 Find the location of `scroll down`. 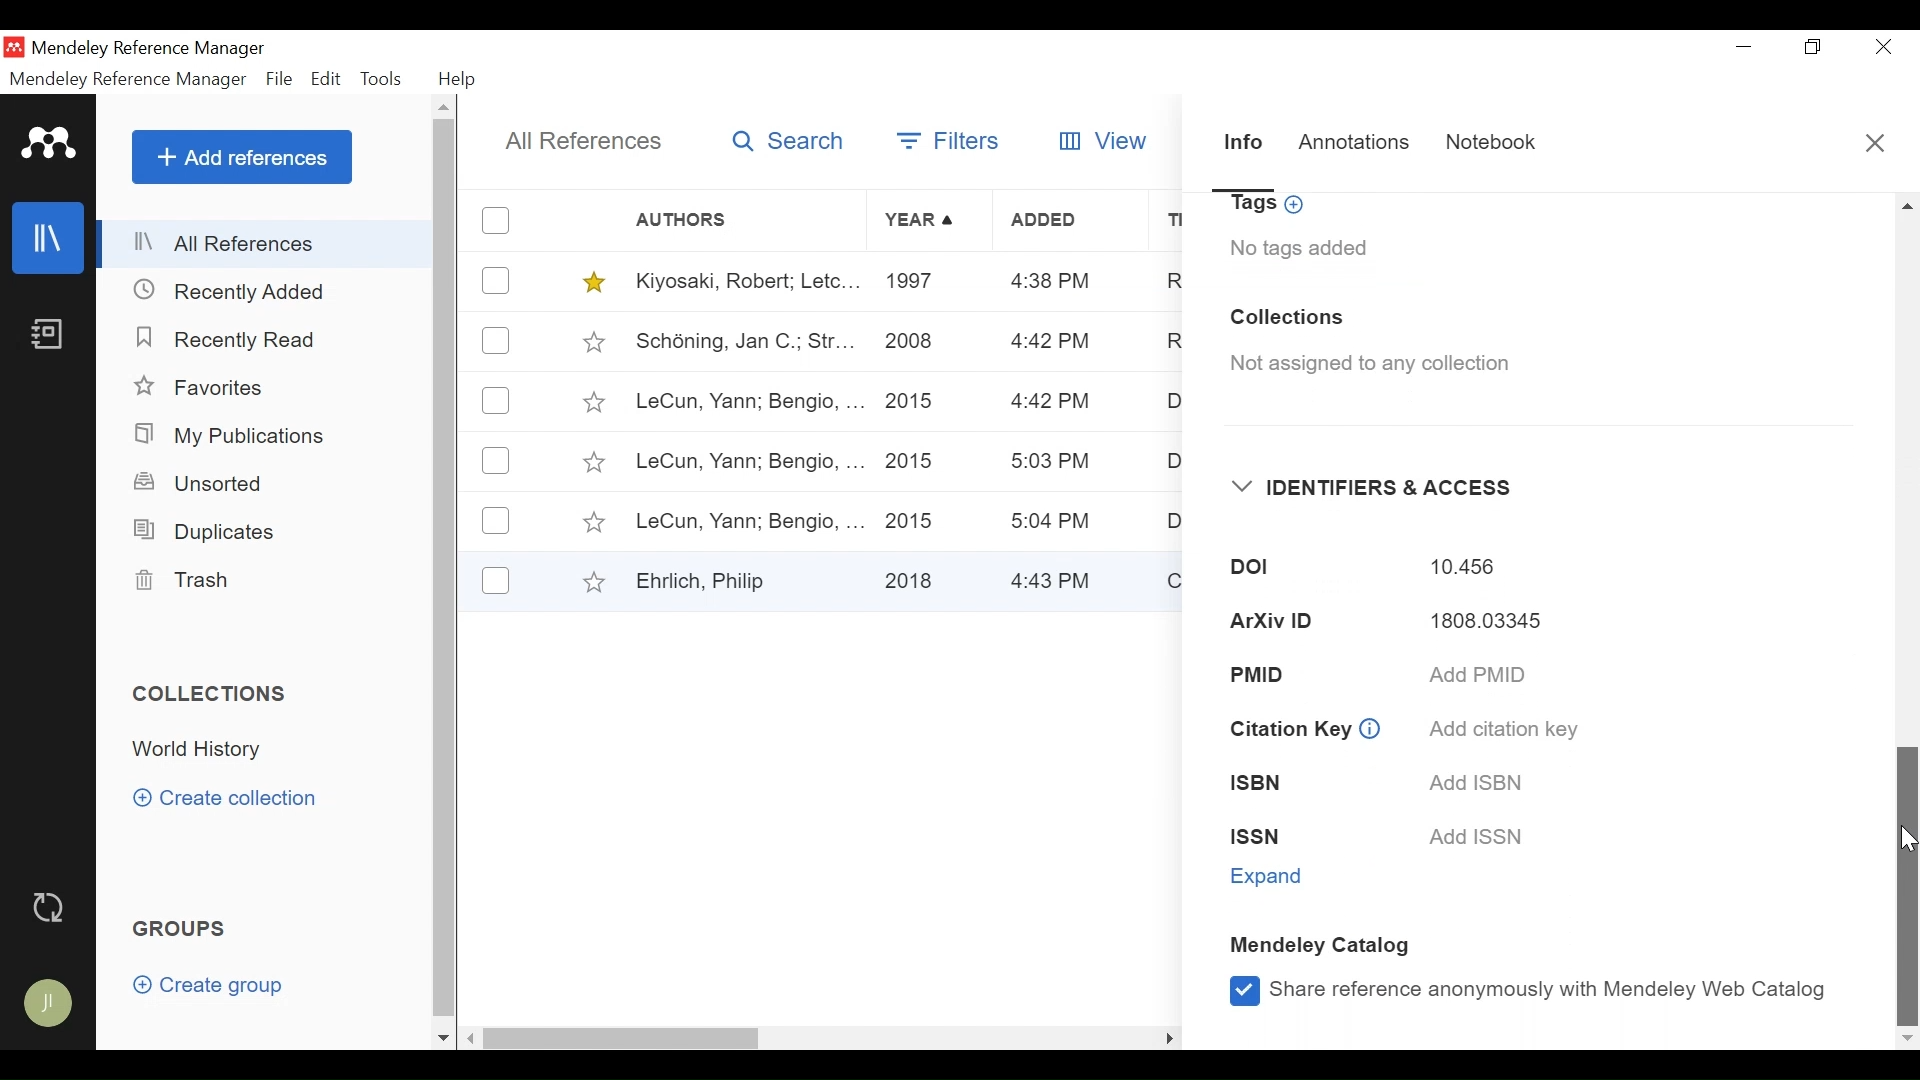

scroll down is located at coordinates (443, 1039).